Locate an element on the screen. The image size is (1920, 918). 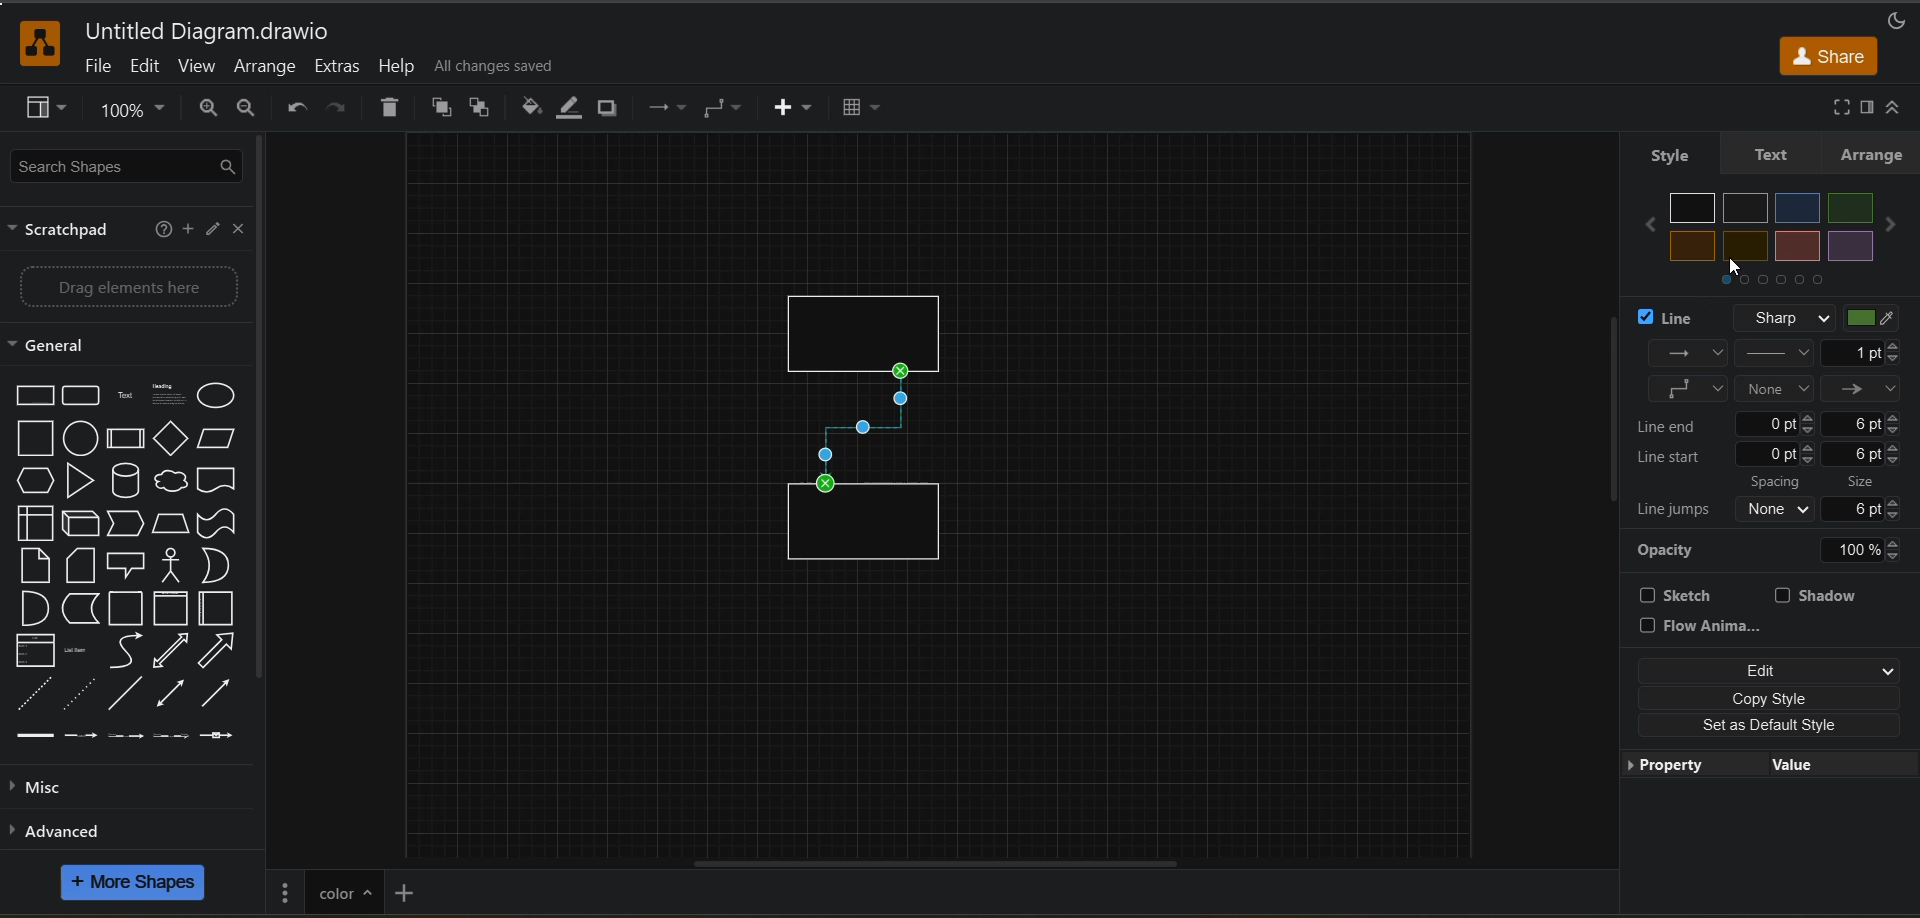
Rounded Rectangle is located at coordinates (83, 395).